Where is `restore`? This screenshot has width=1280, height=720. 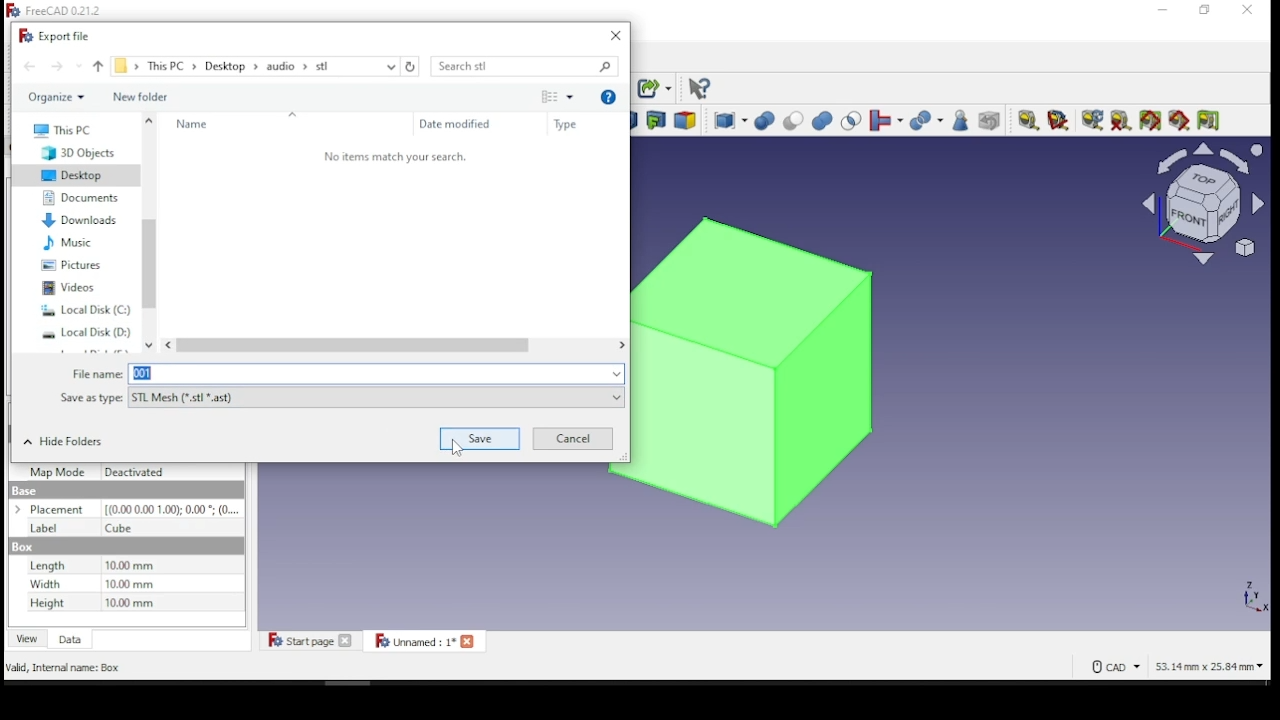
restore is located at coordinates (1205, 11).